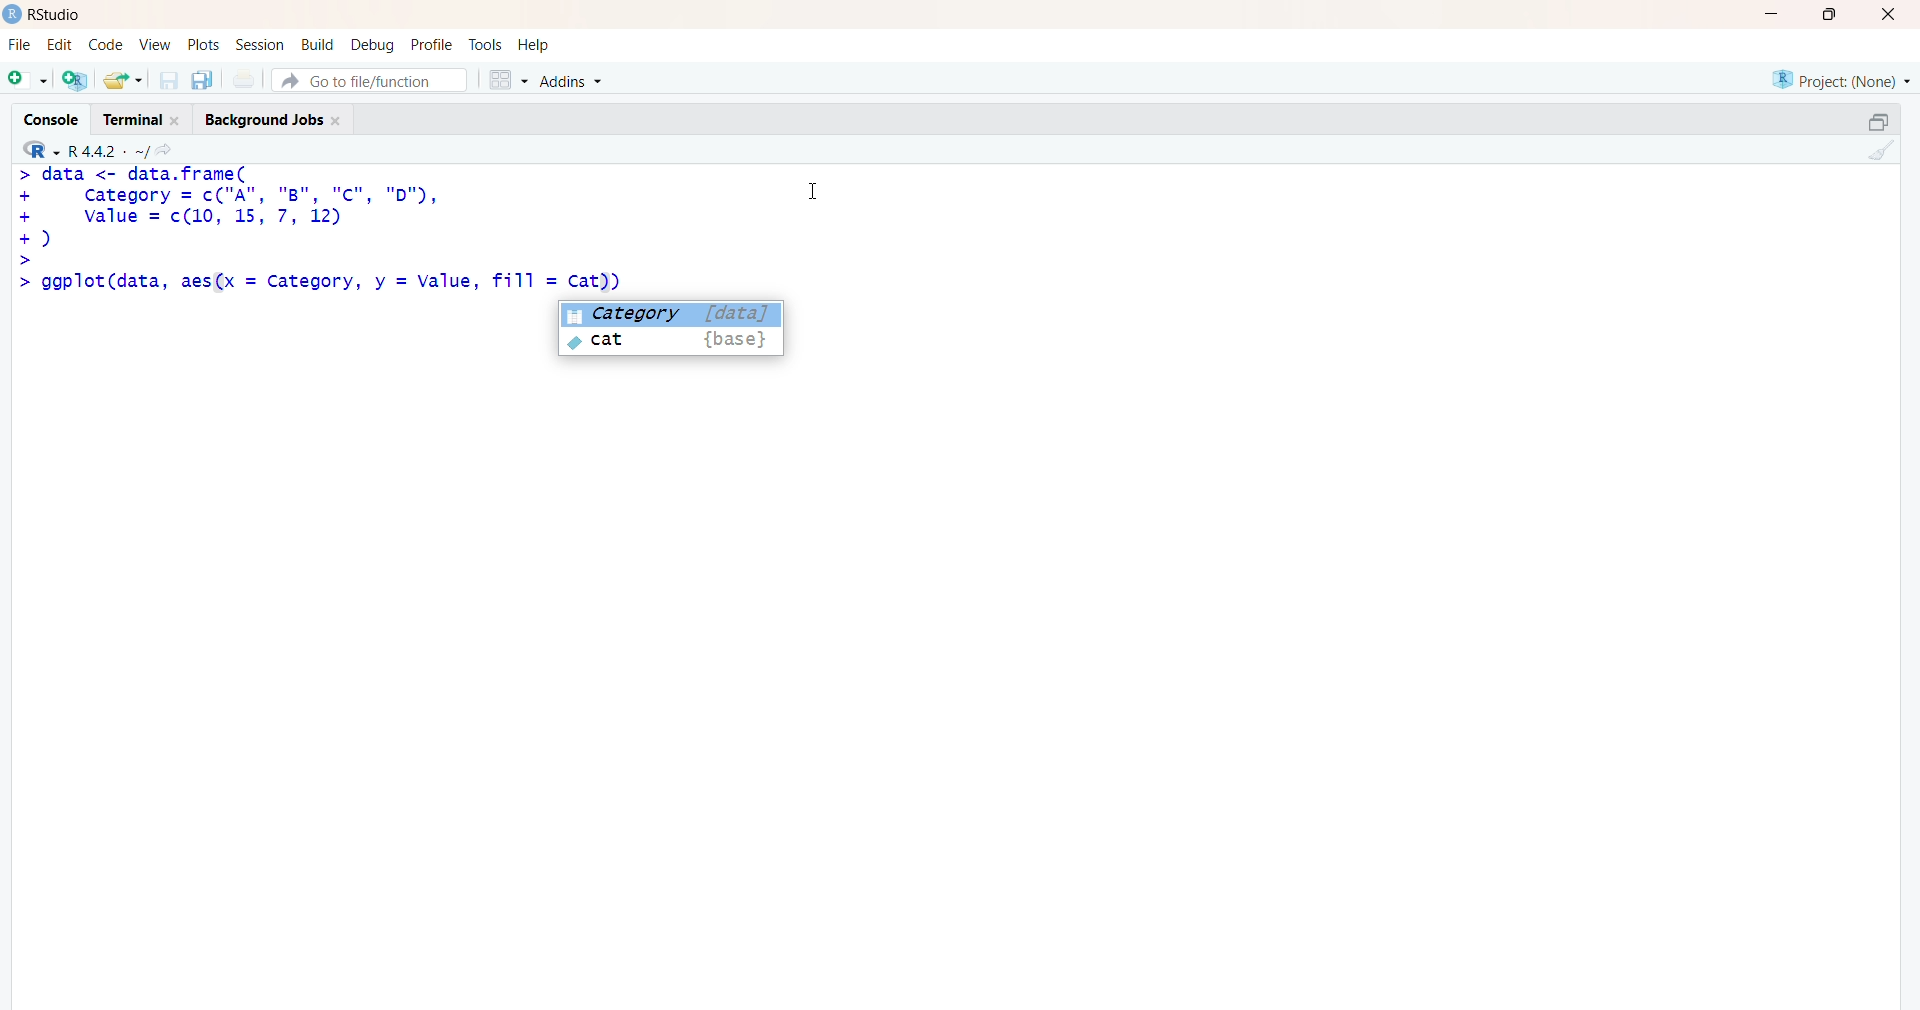 This screenshot has width=1920, height=1010. What do you see at coordinates (1778, 14) in the screenshot?
I see `minimize` at bounding box center [1778, 14].